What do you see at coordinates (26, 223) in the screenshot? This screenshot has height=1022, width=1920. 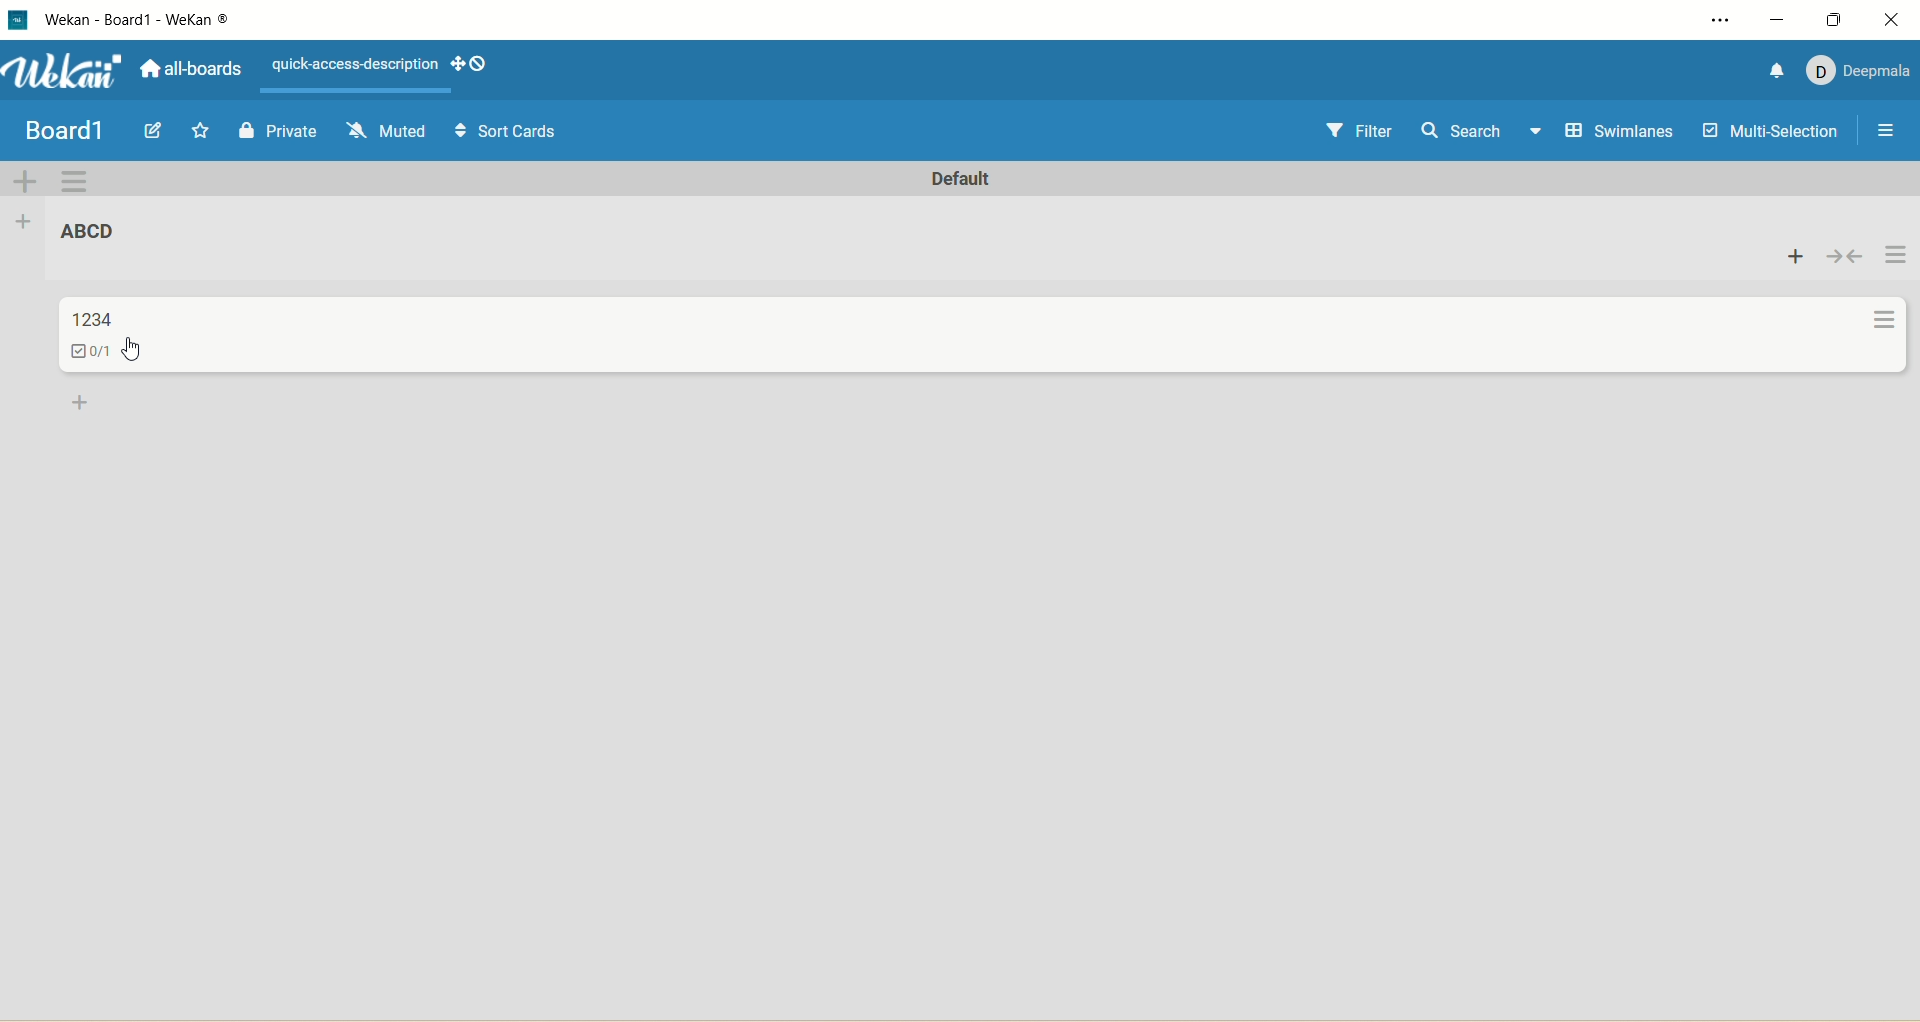 I see `add list` at bounding box center [26, 223].